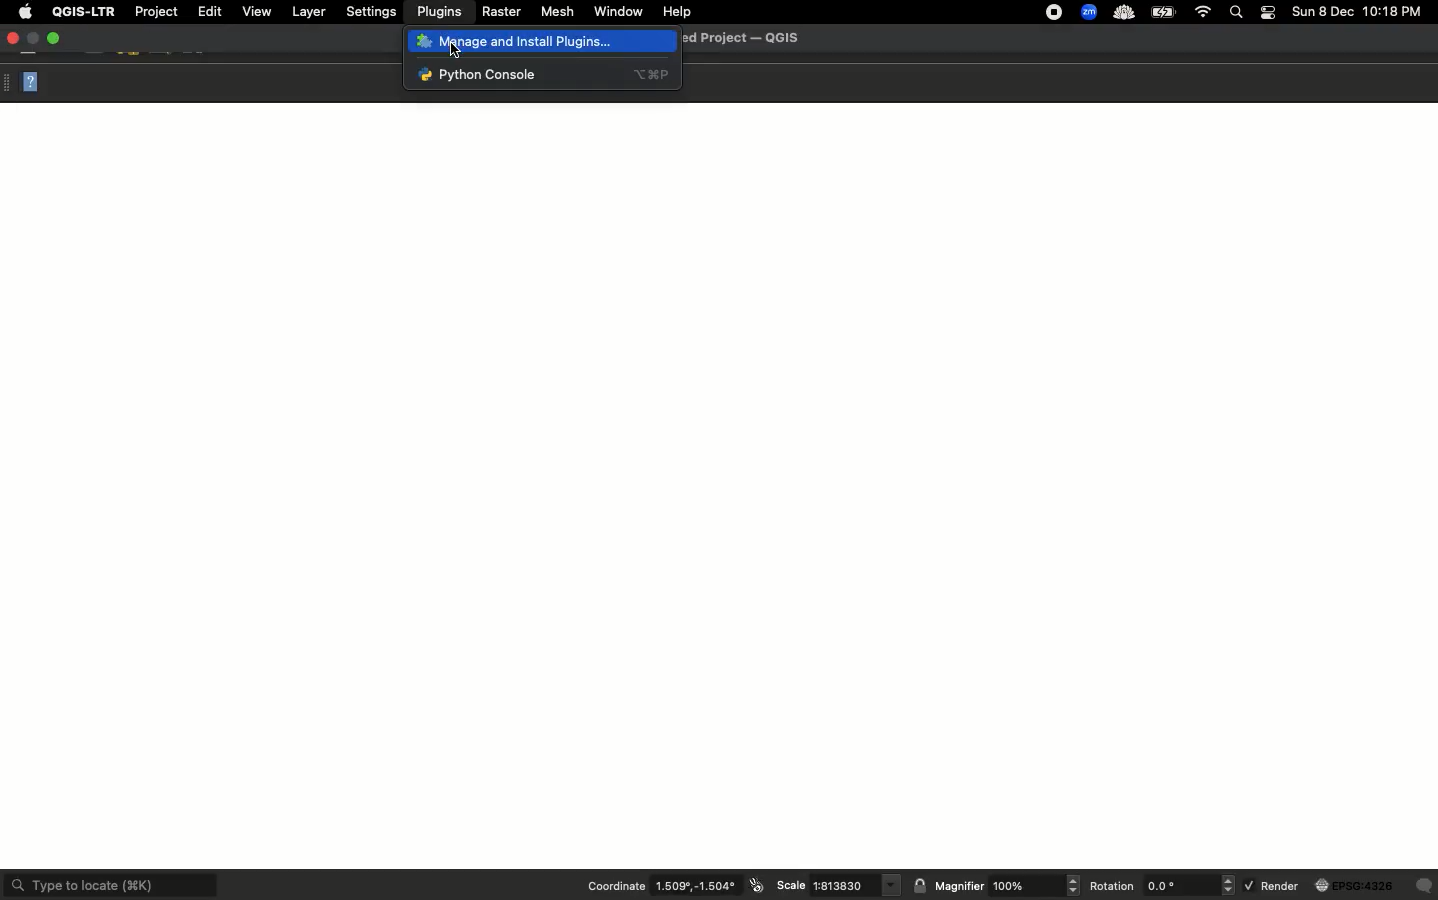 This screenshot has height=900, width=1438. What do you see at coordinates (835, 886) in the screenshot?
I see `Scale` at bounding box center [835, 886].